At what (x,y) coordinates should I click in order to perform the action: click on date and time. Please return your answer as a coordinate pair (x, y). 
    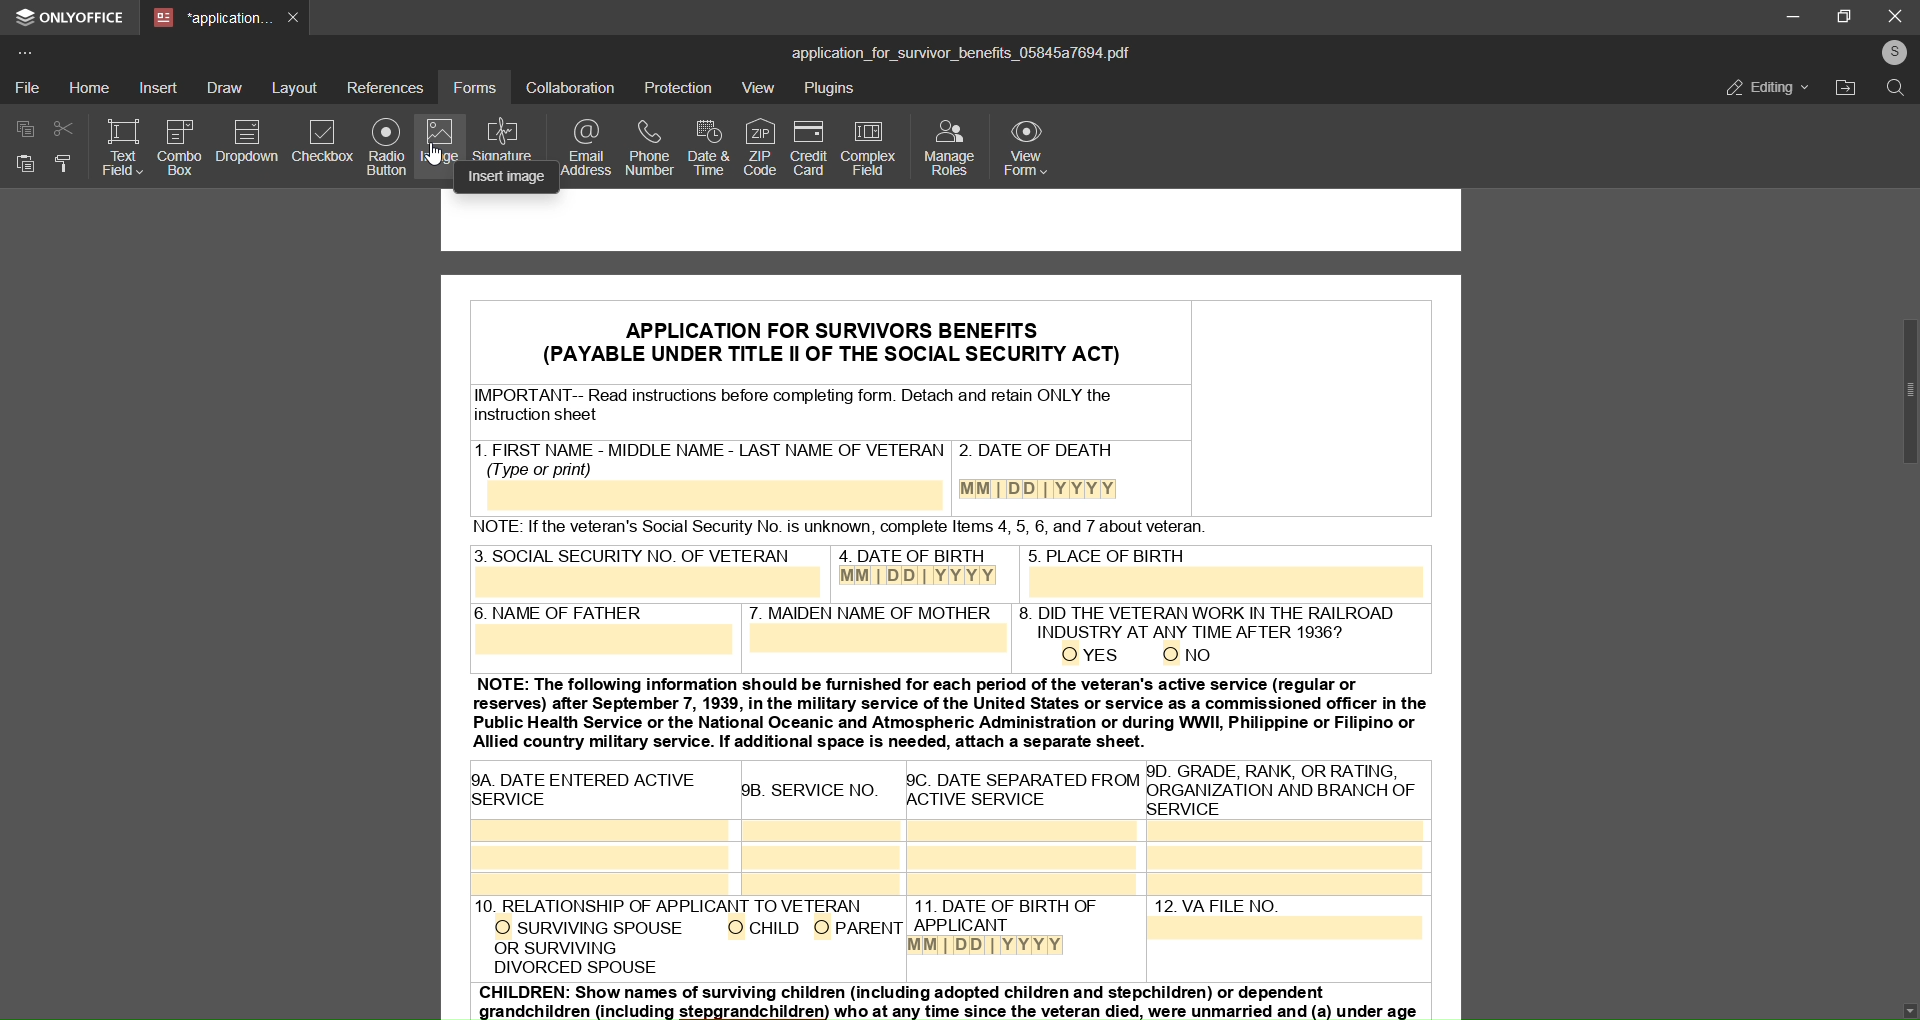
    Looking at the image, I should click on (706, 147).